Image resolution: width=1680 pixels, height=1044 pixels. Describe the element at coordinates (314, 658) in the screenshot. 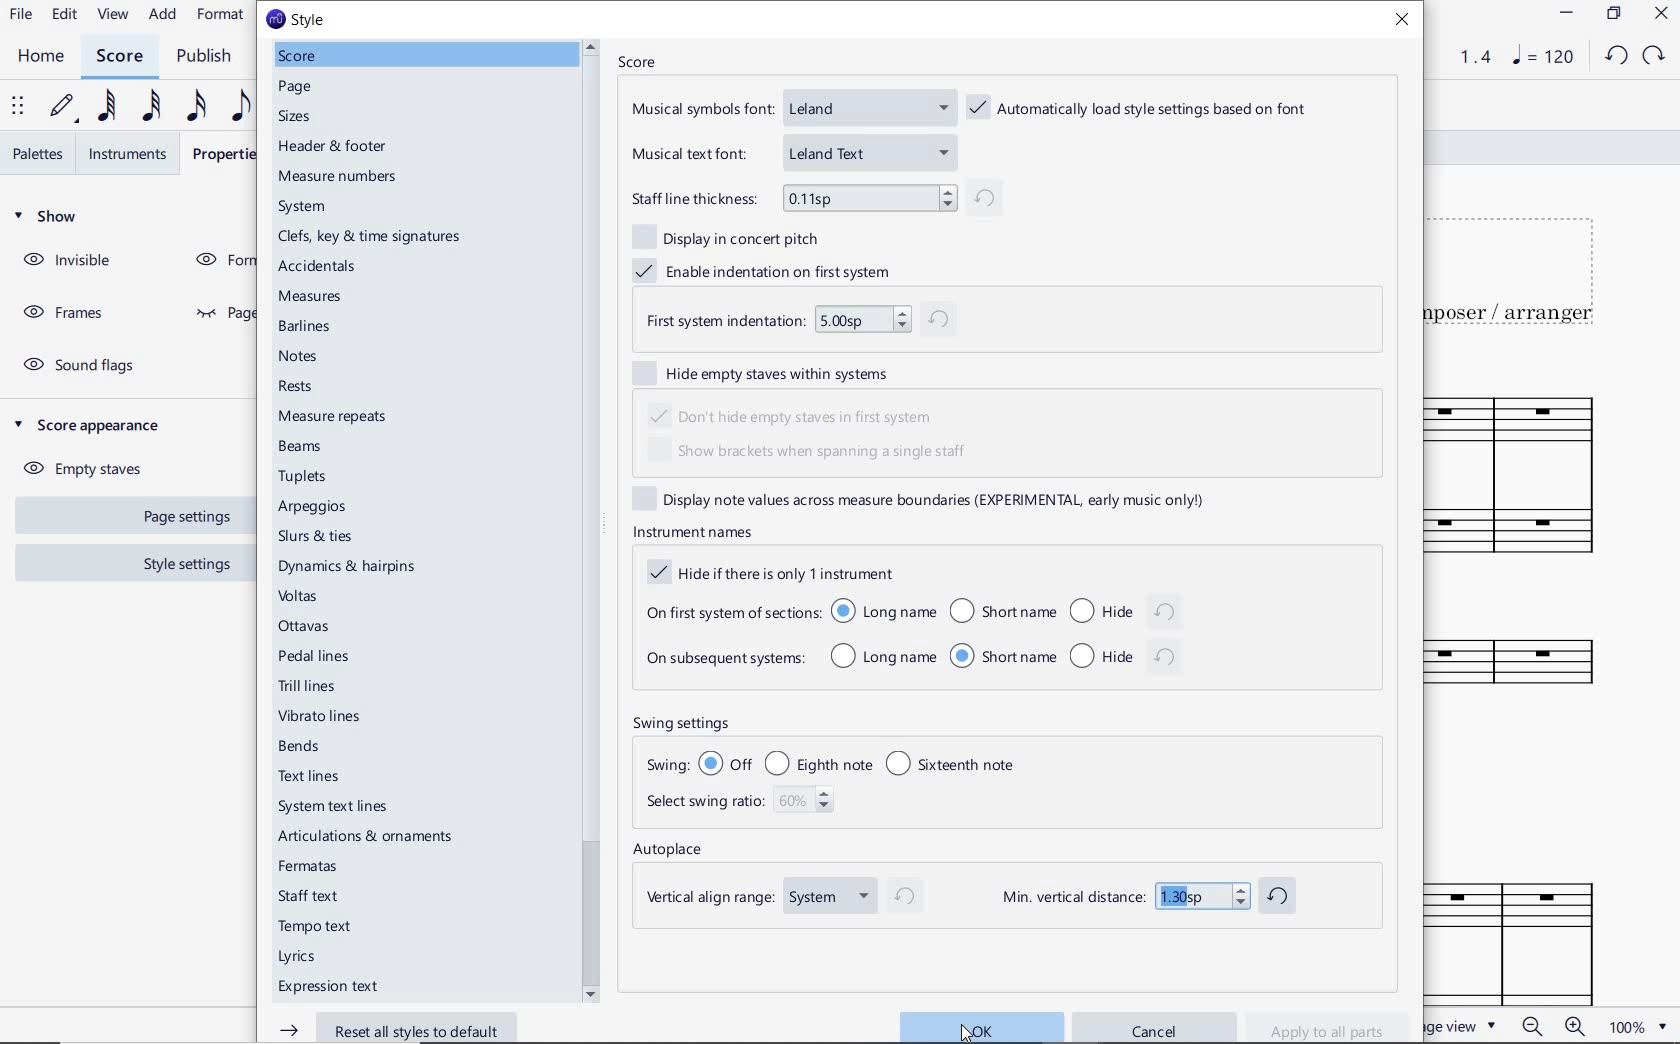

I see `pedal lines` at that location.